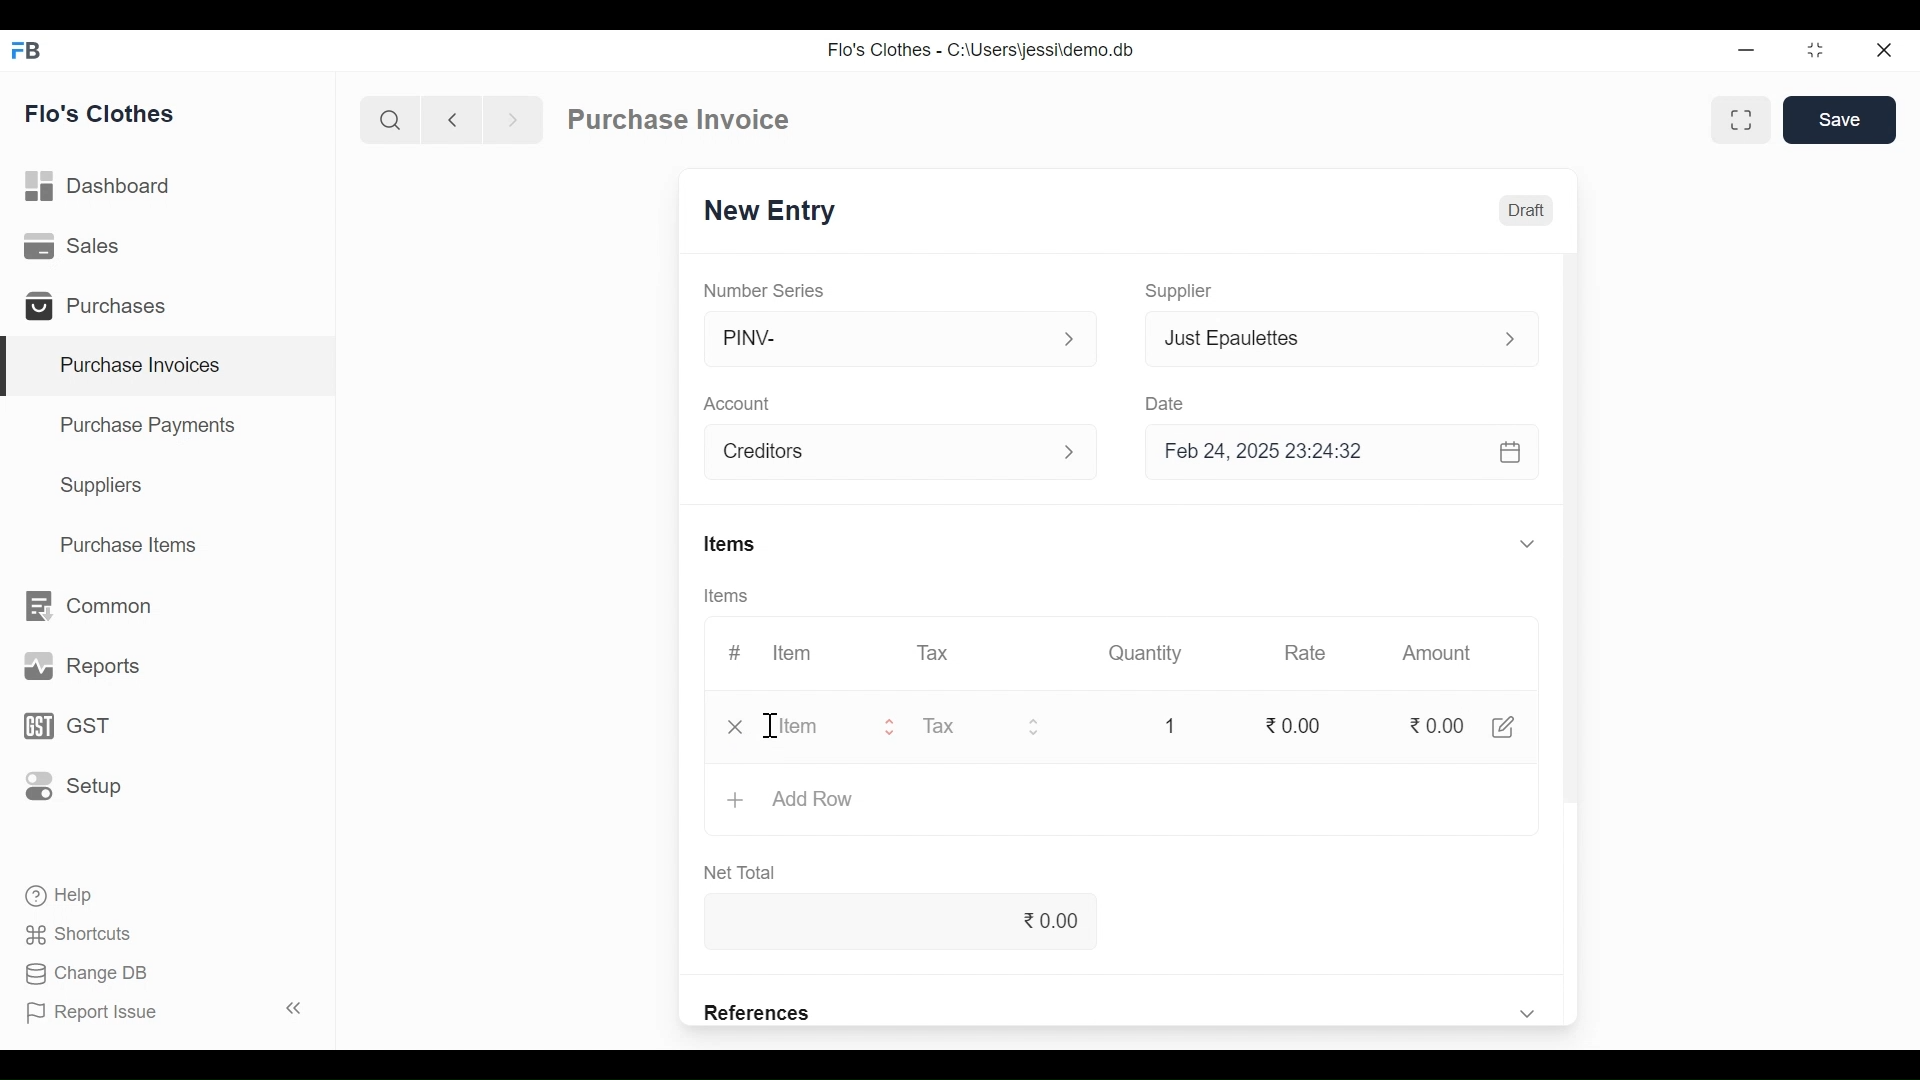 This screenshot has height=1080, width=1920. What do you see at coordinates (765, 289) in the screenshot?
I see `Number Series` at bounding box center [765, 289].